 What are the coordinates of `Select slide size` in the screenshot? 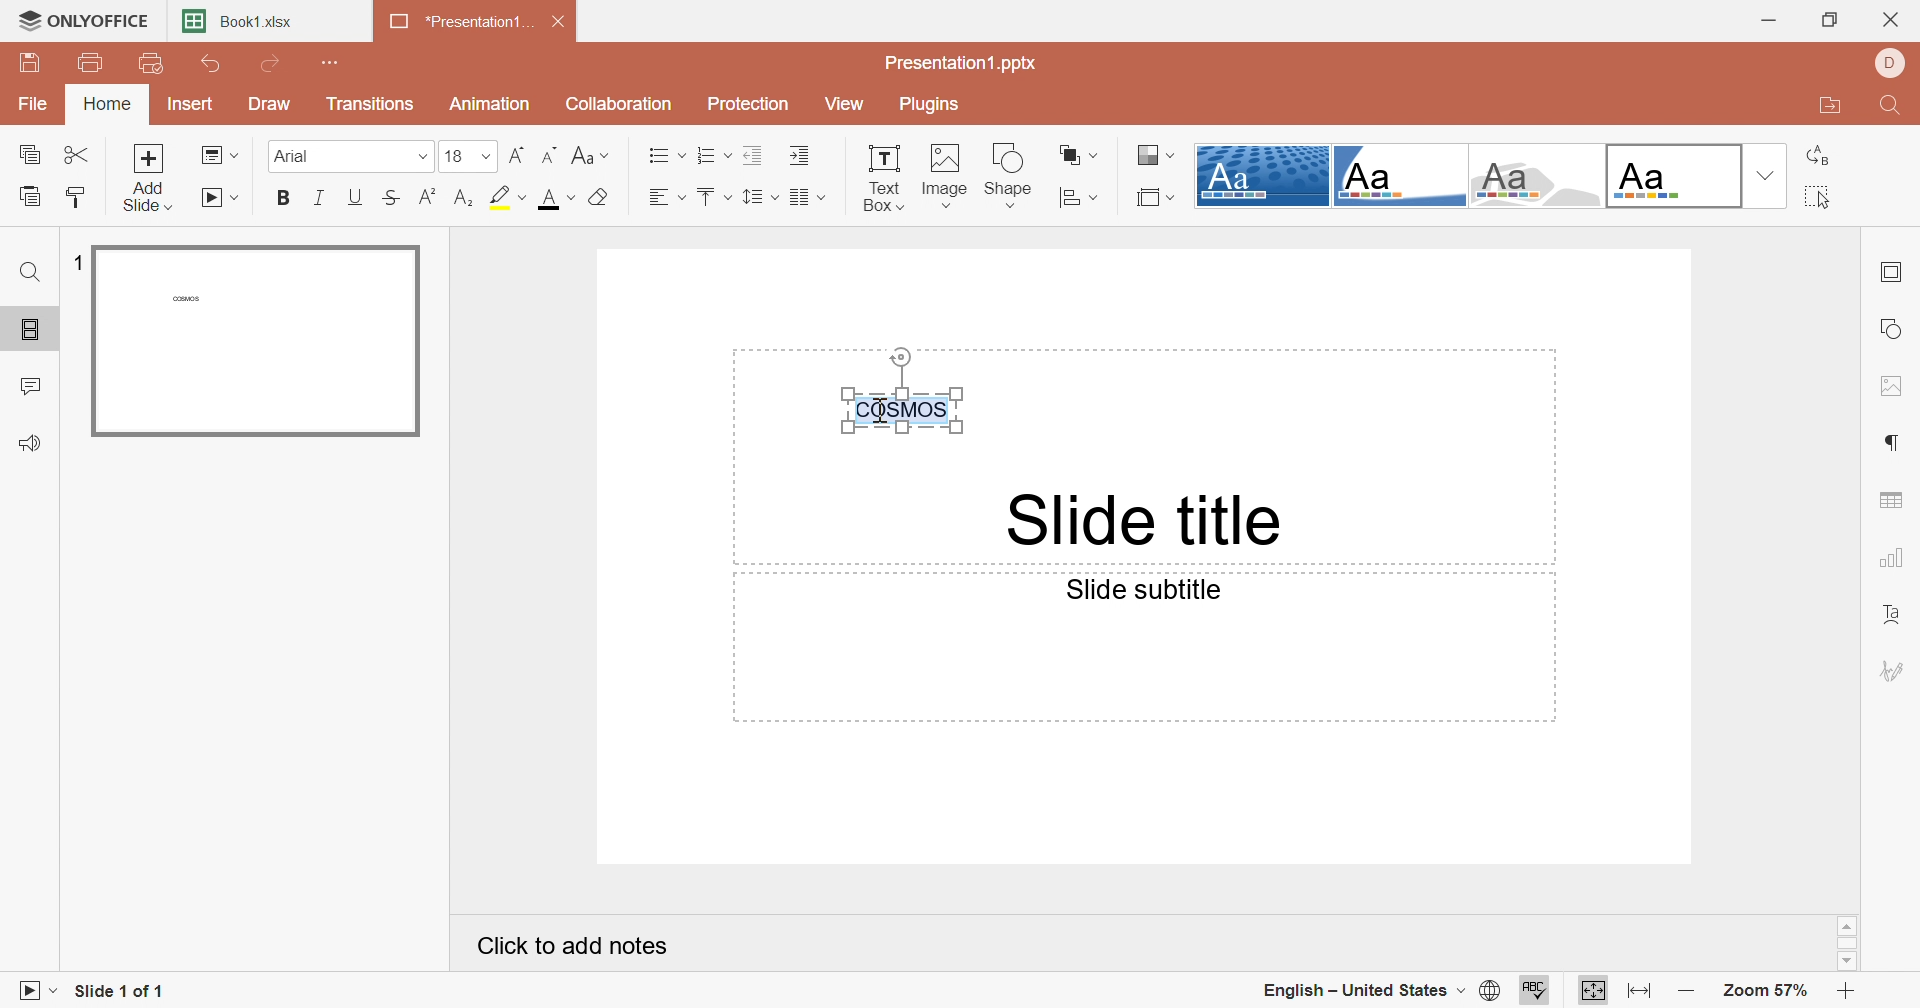 It's located at (1156, 198).